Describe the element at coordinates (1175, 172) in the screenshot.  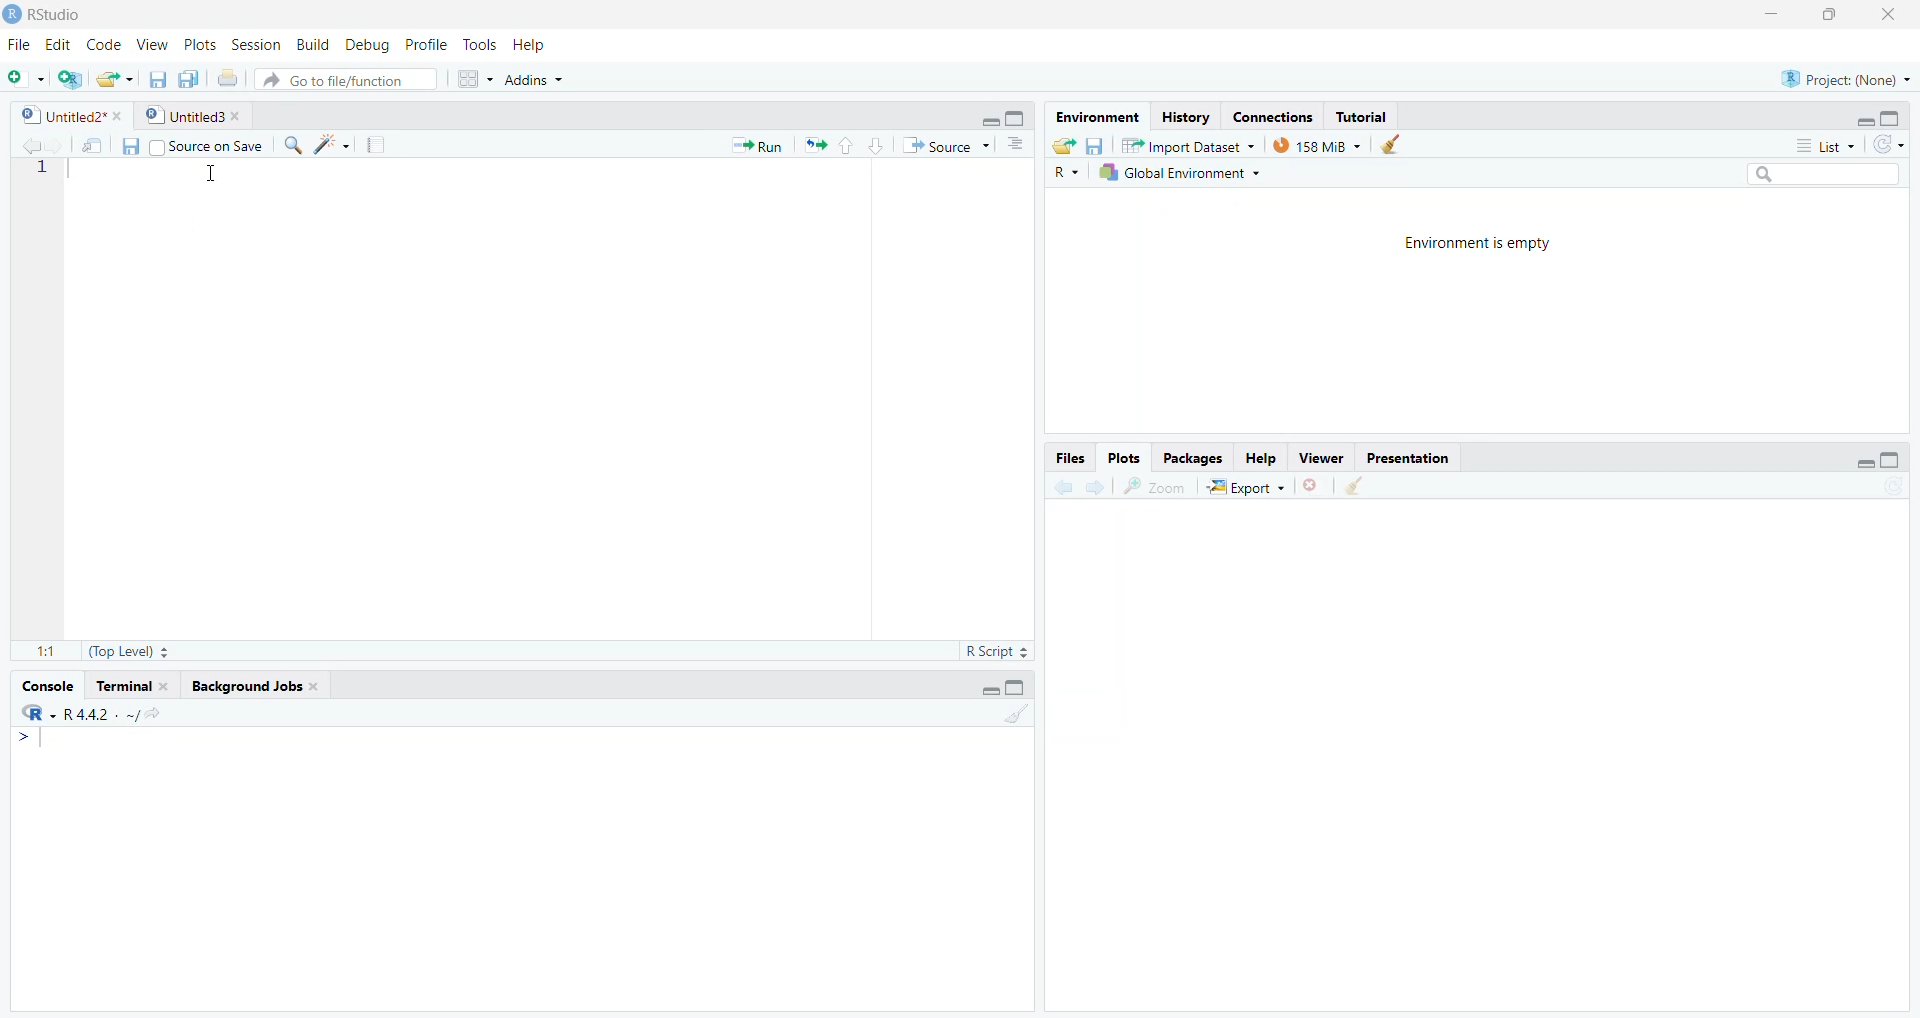
I see `b Global Environment -` at that location.